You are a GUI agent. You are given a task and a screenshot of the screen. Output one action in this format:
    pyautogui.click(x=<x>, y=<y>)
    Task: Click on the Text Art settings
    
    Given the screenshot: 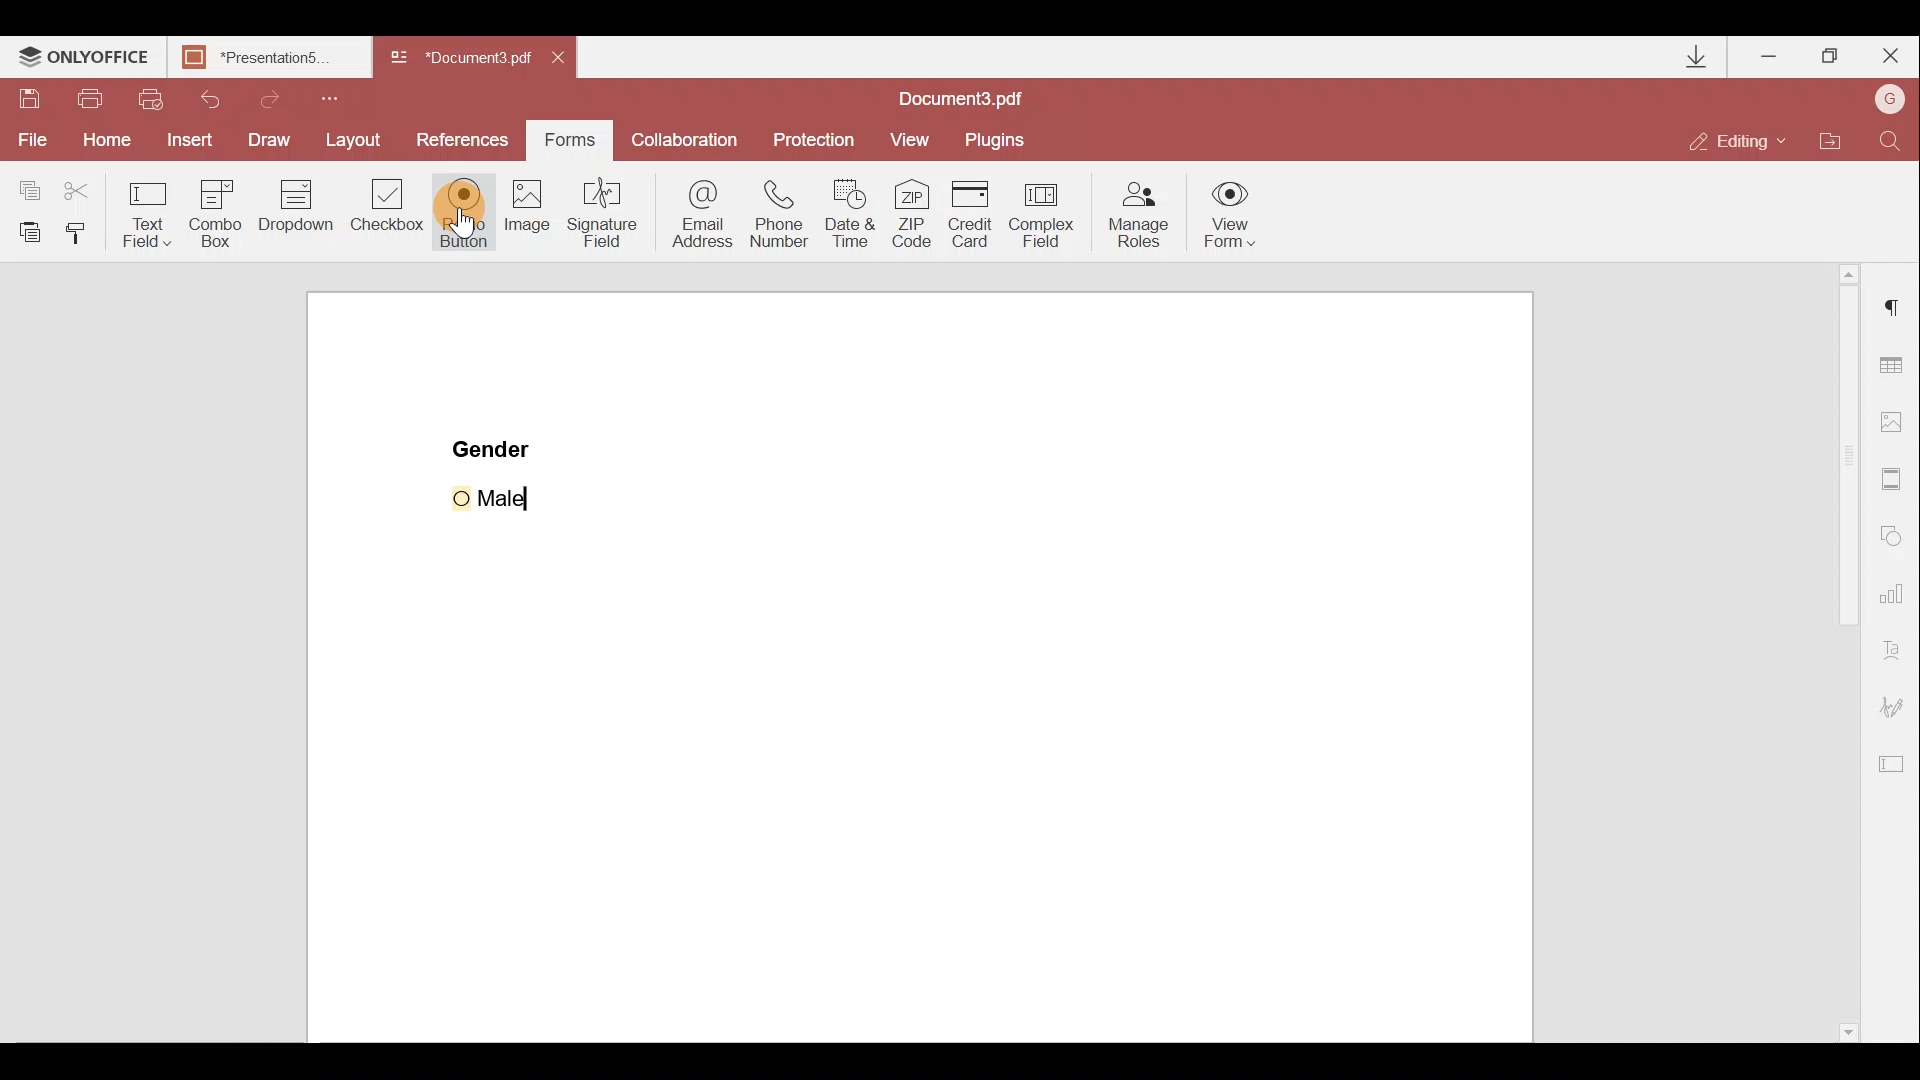 What is the action you would take?
    pyautogui.click(x=1897, y=653)
    